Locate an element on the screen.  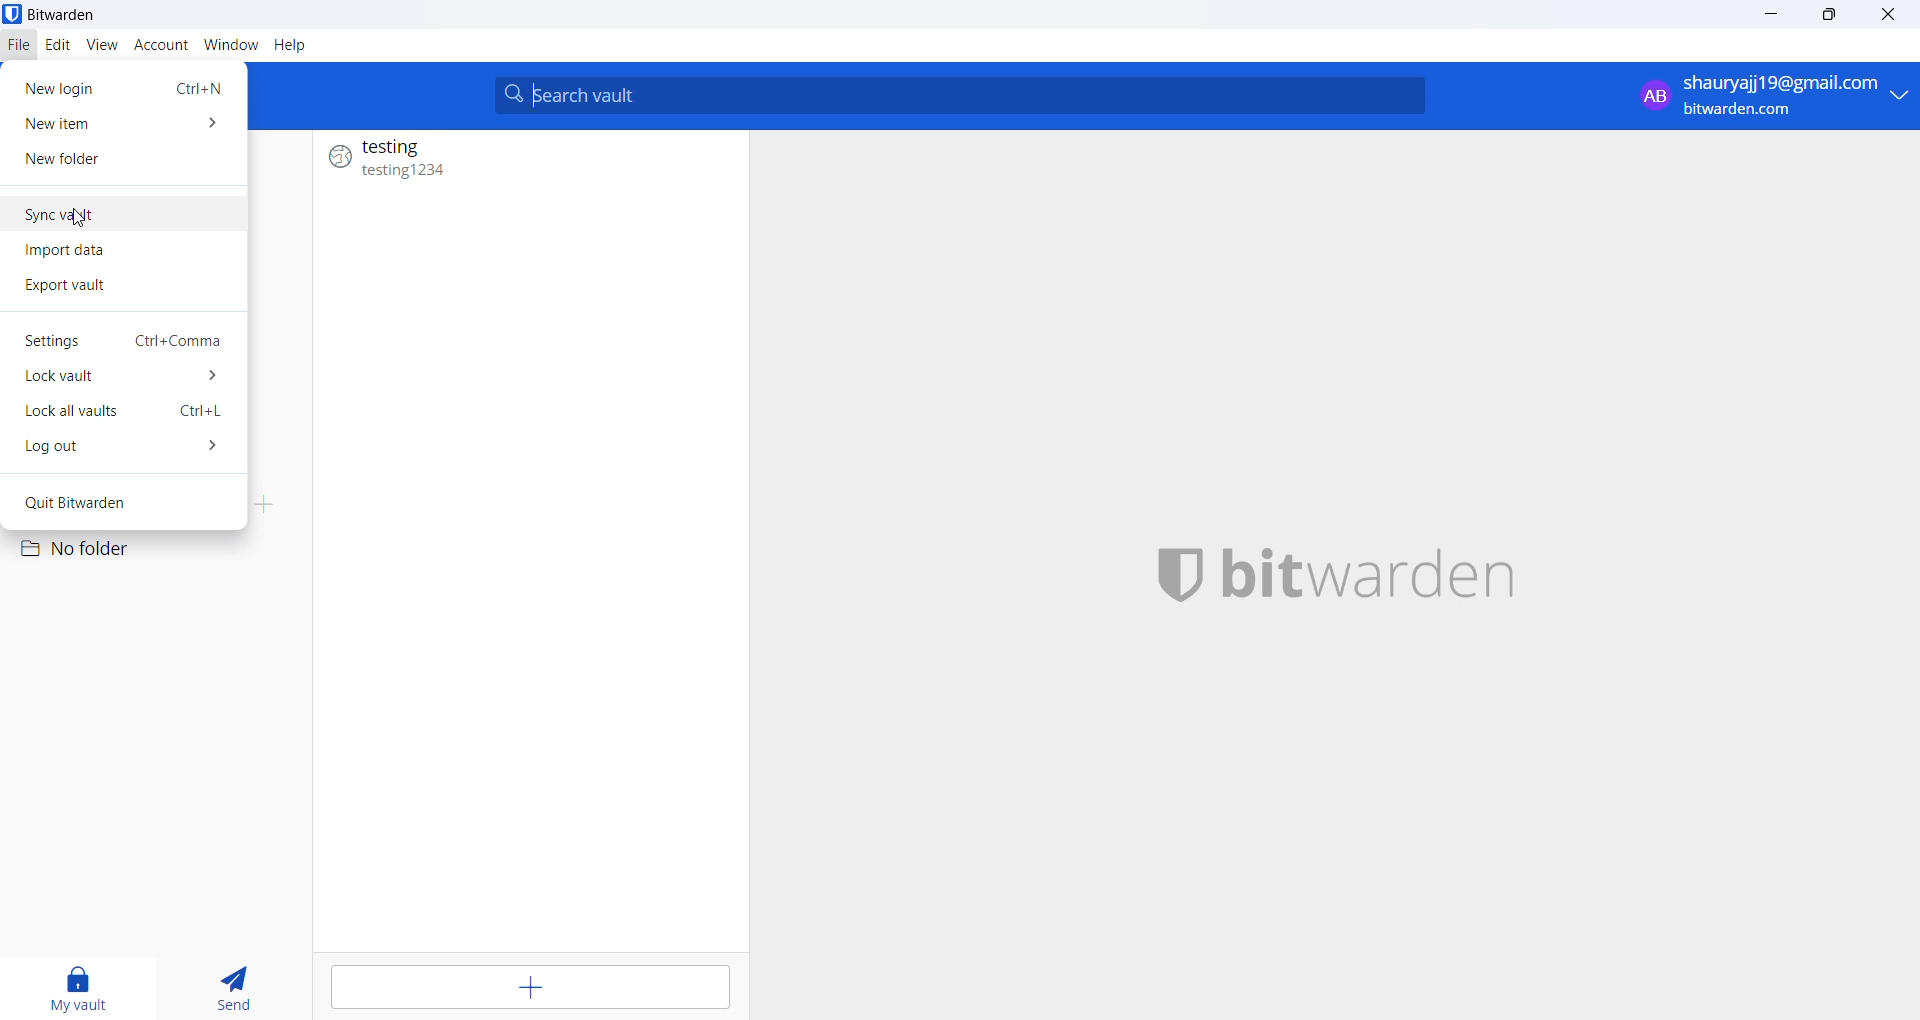
quit bitwarden is located at coordinates (106, 504).